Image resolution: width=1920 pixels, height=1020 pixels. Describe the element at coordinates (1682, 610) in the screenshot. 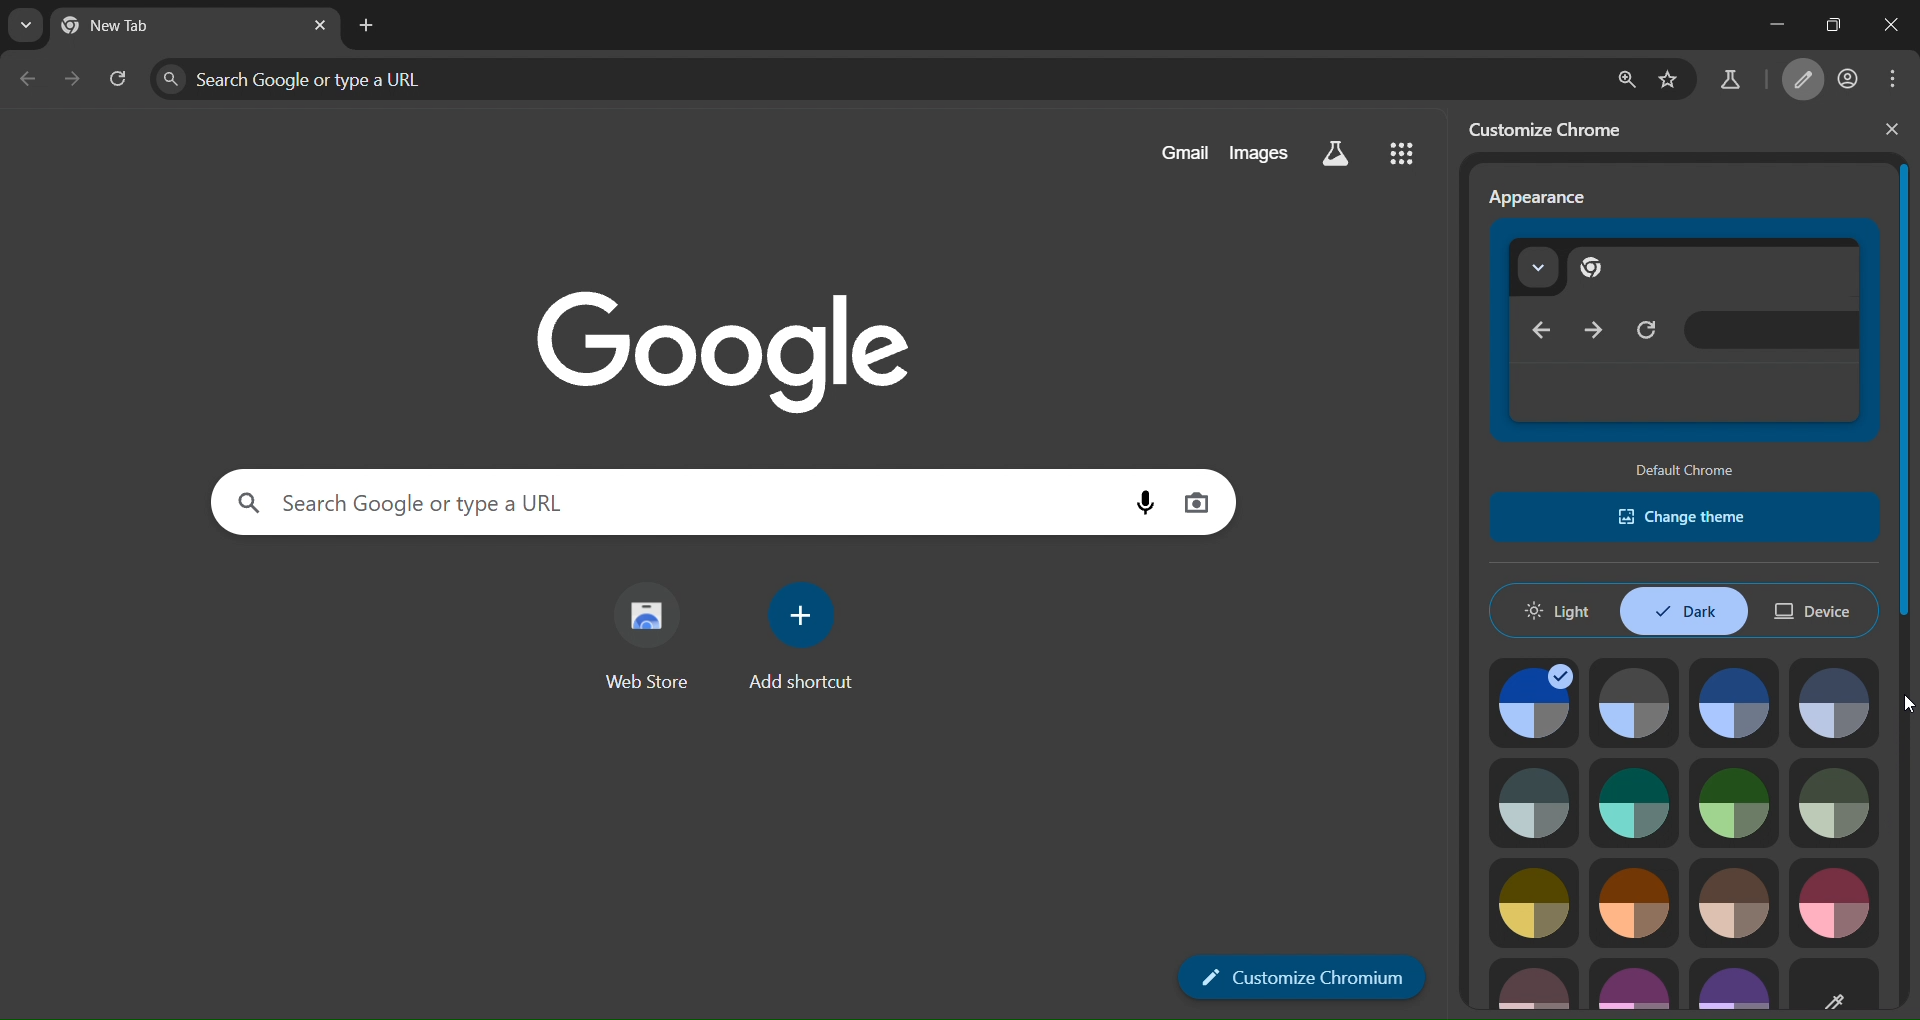

I see `dark` at that location.